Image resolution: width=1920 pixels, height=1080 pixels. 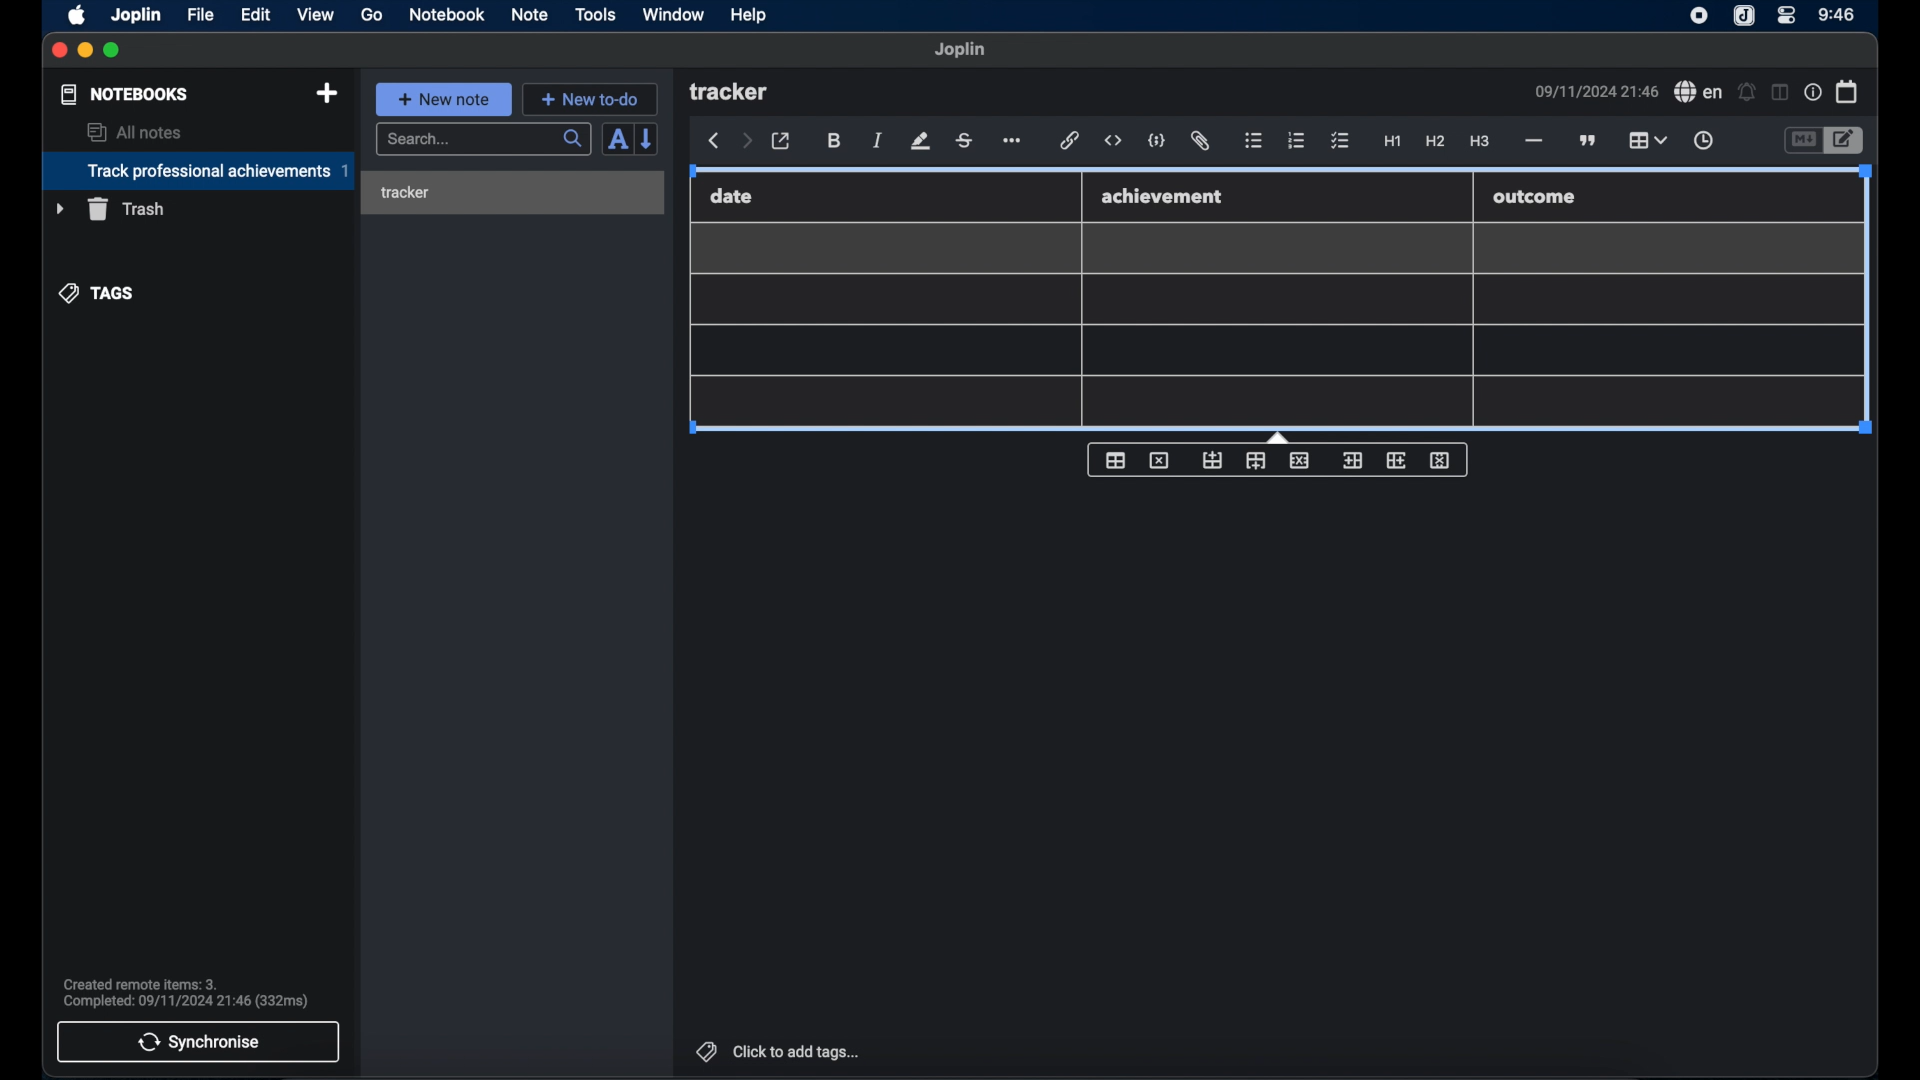 What do you see at coordinates (110, 209) in the screenshot?
I see `trash` at bounding box center [110, 209].